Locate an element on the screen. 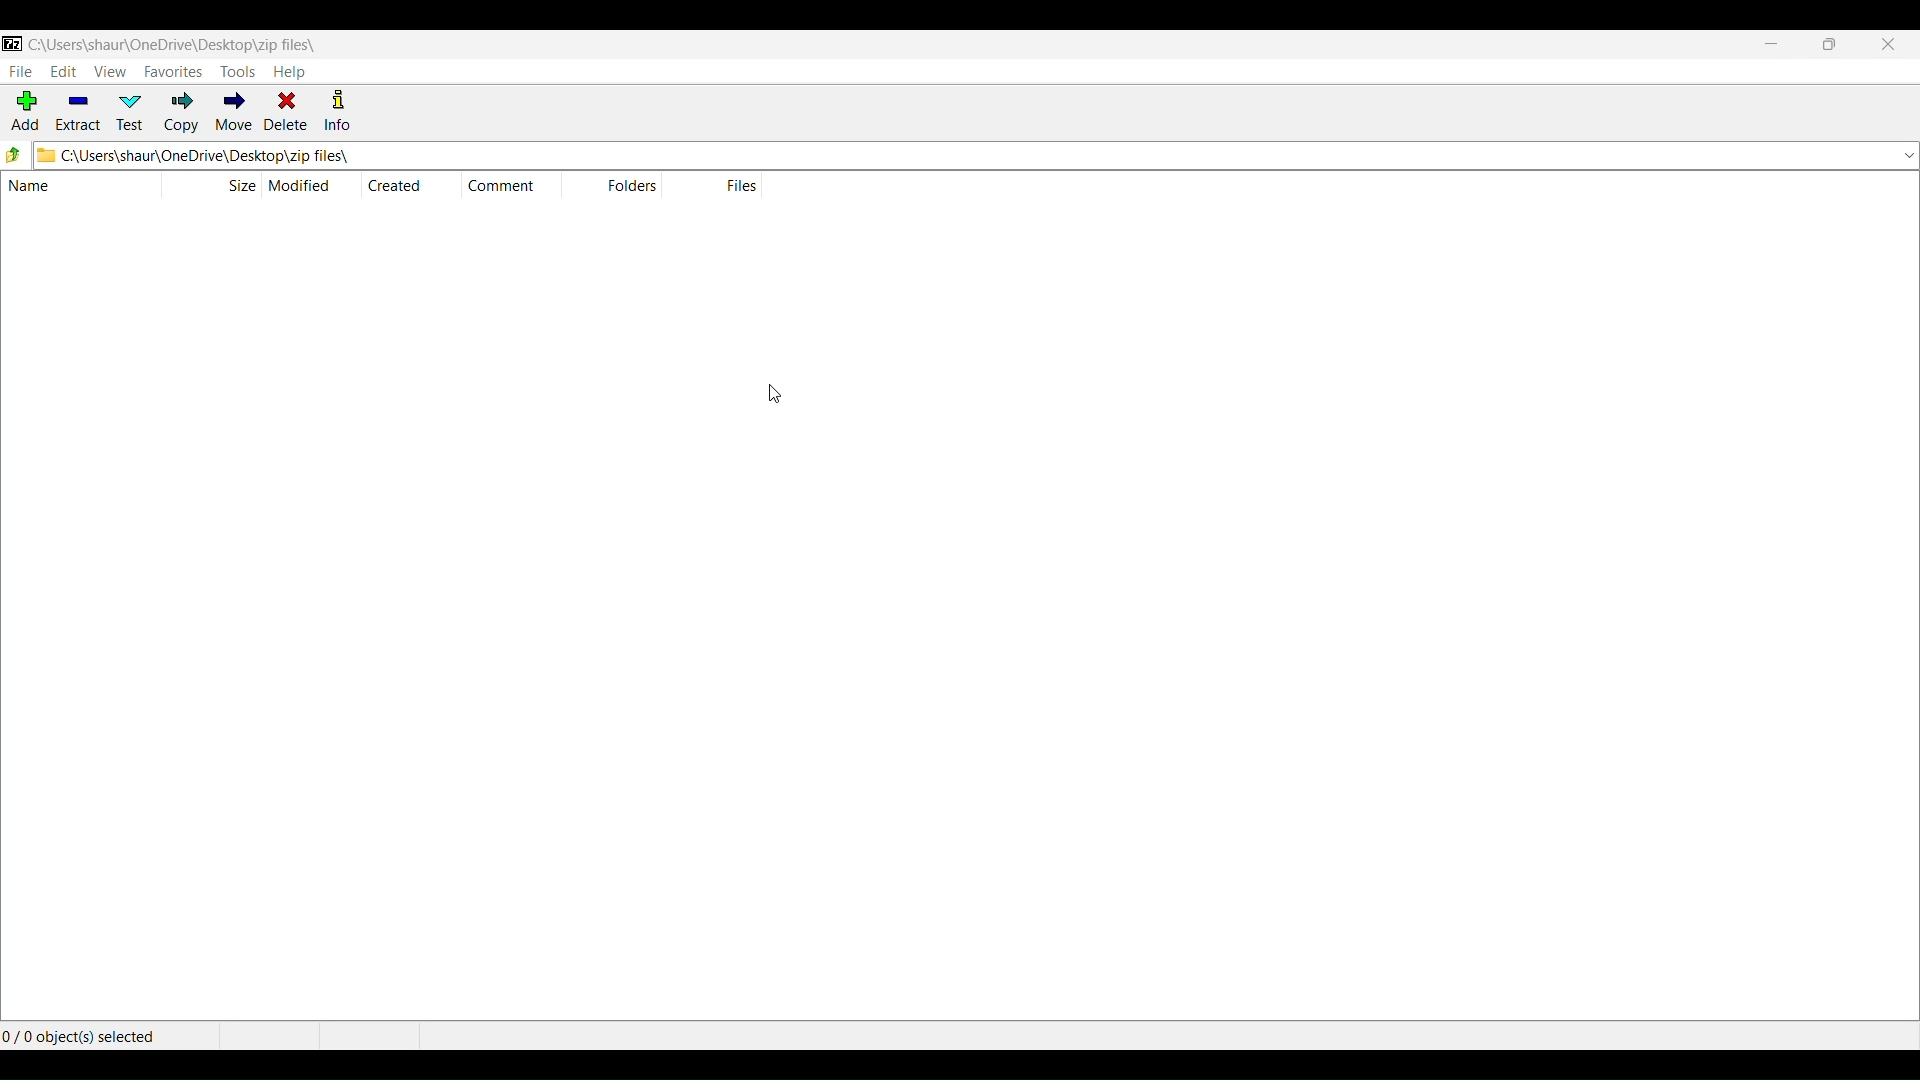 Image resolution: width=1920 pixels, height=1080 pixels. CURSOR is located at coordinates (776, 396).